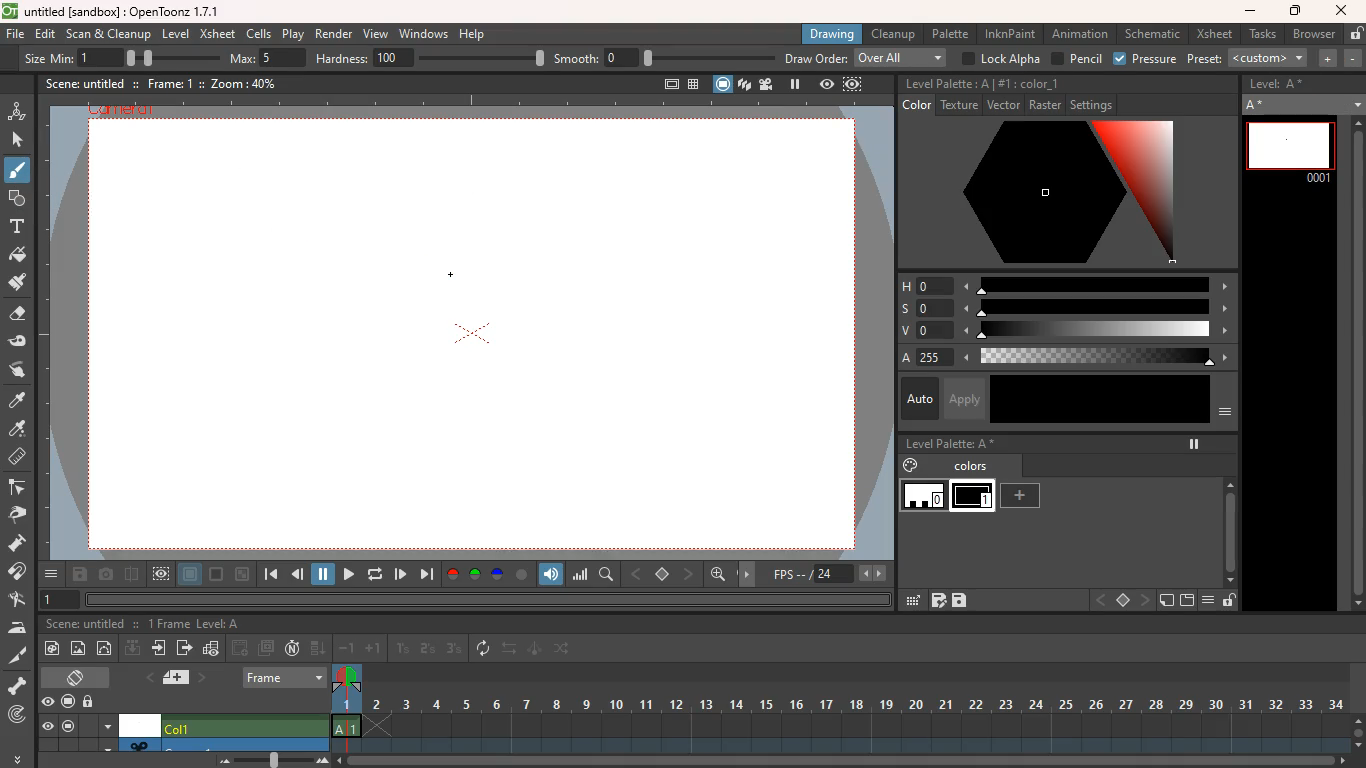 The width and height of the screenshot is (1366, 768). Describe the element at coordinates (20, 257) in the screenshot. I see `paint` at that location.